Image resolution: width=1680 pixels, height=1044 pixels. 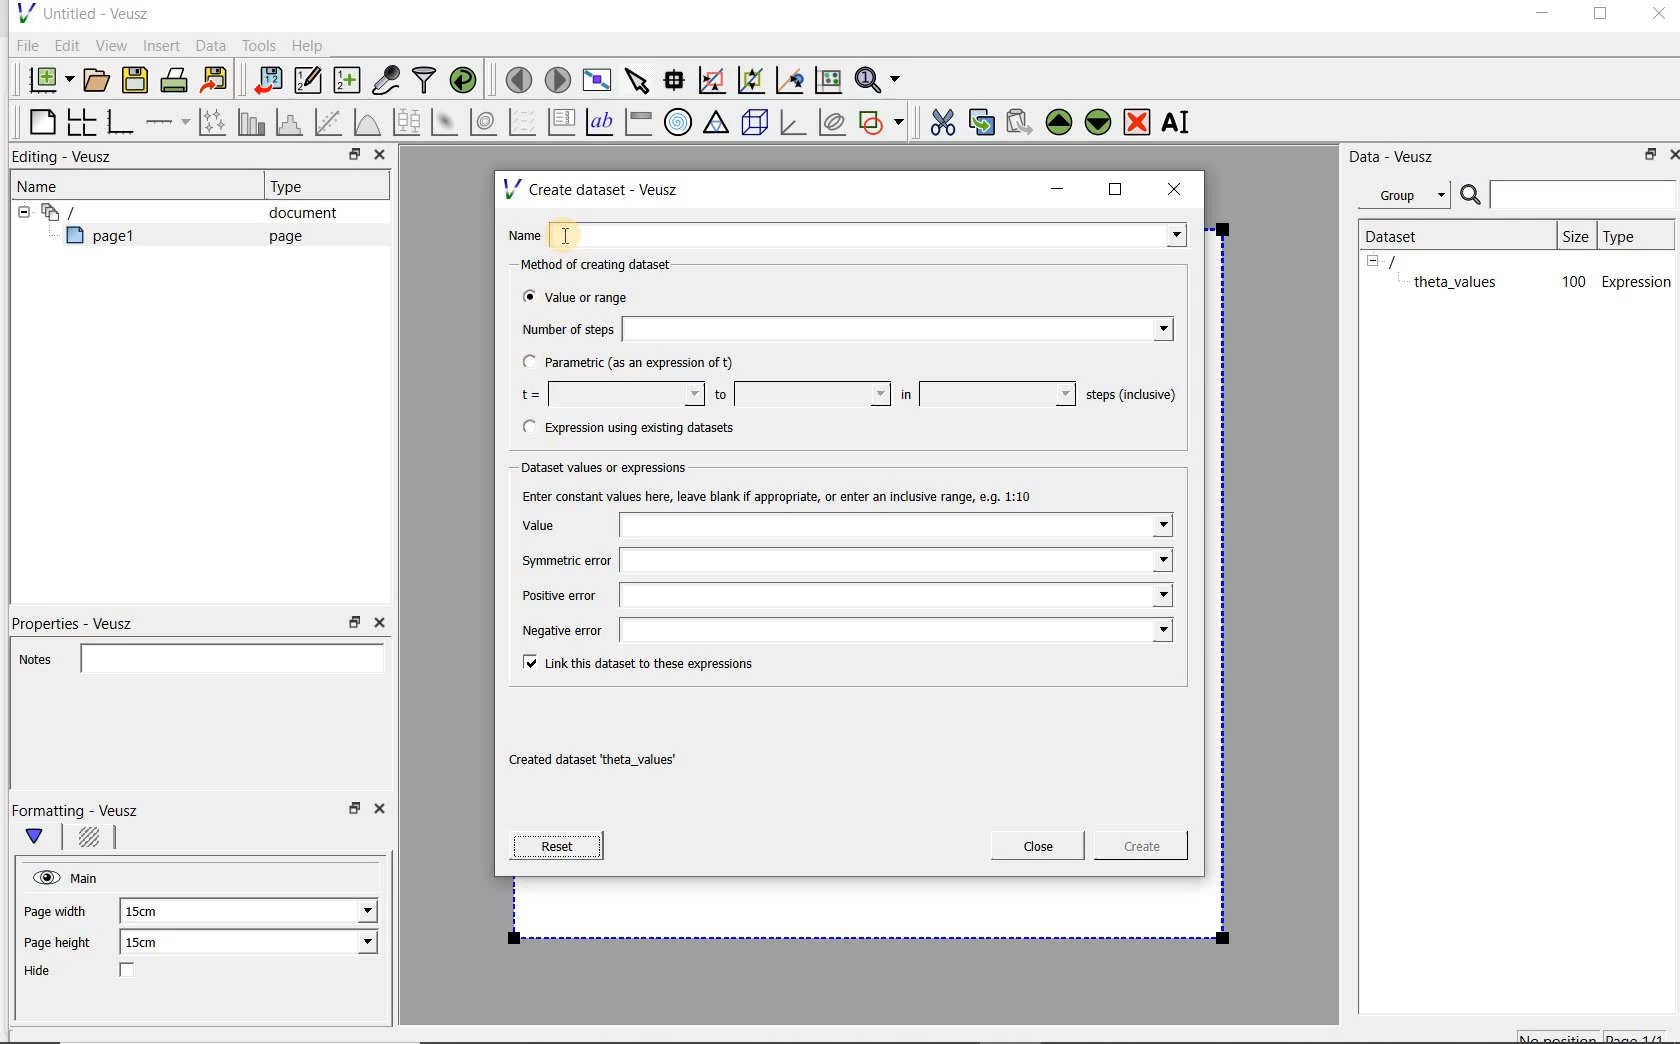 I want to click on Background, so click(x=92, y=840).